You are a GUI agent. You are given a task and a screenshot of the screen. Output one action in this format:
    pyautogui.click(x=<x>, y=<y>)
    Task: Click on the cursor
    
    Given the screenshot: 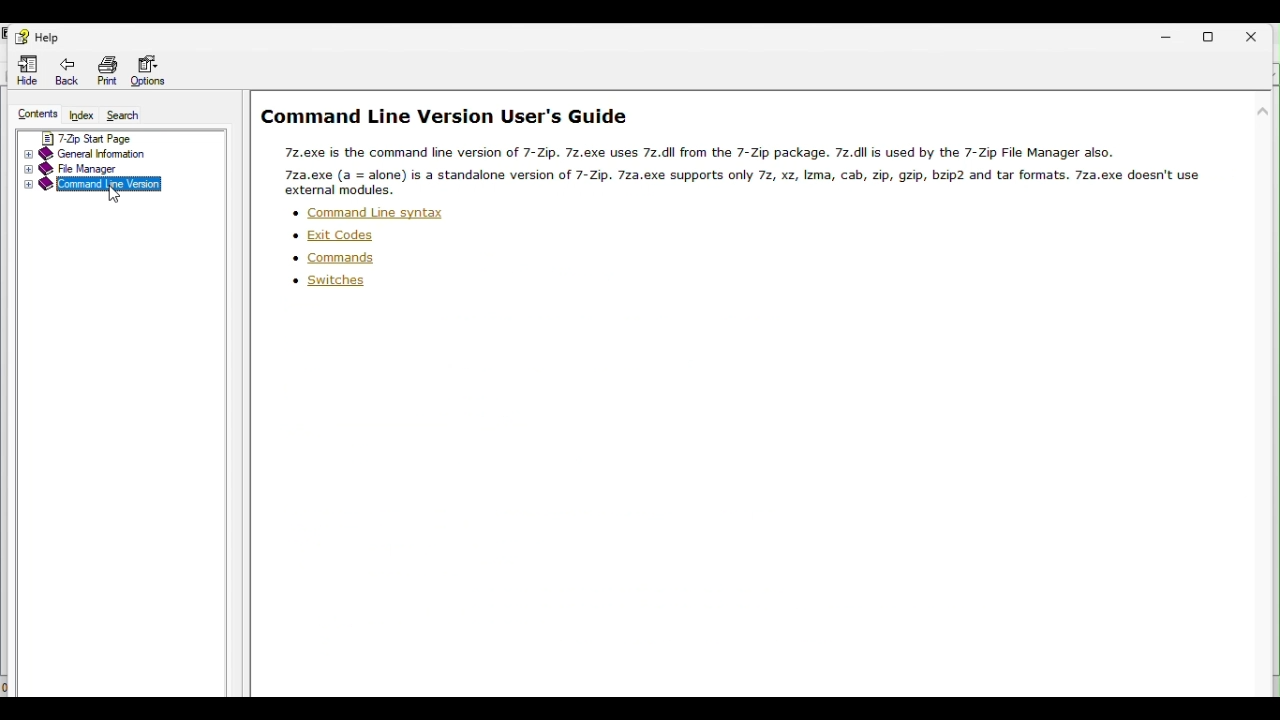 What is the action you would take?
    pyautogui.click(x=115, y=197)
    